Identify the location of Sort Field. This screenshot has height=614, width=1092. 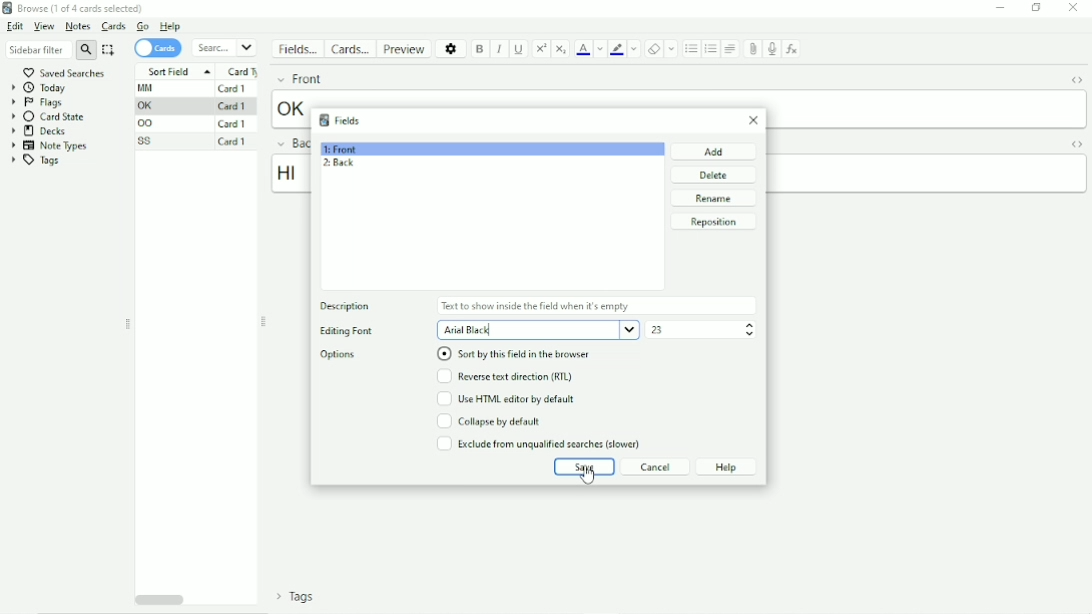
(175, 70).